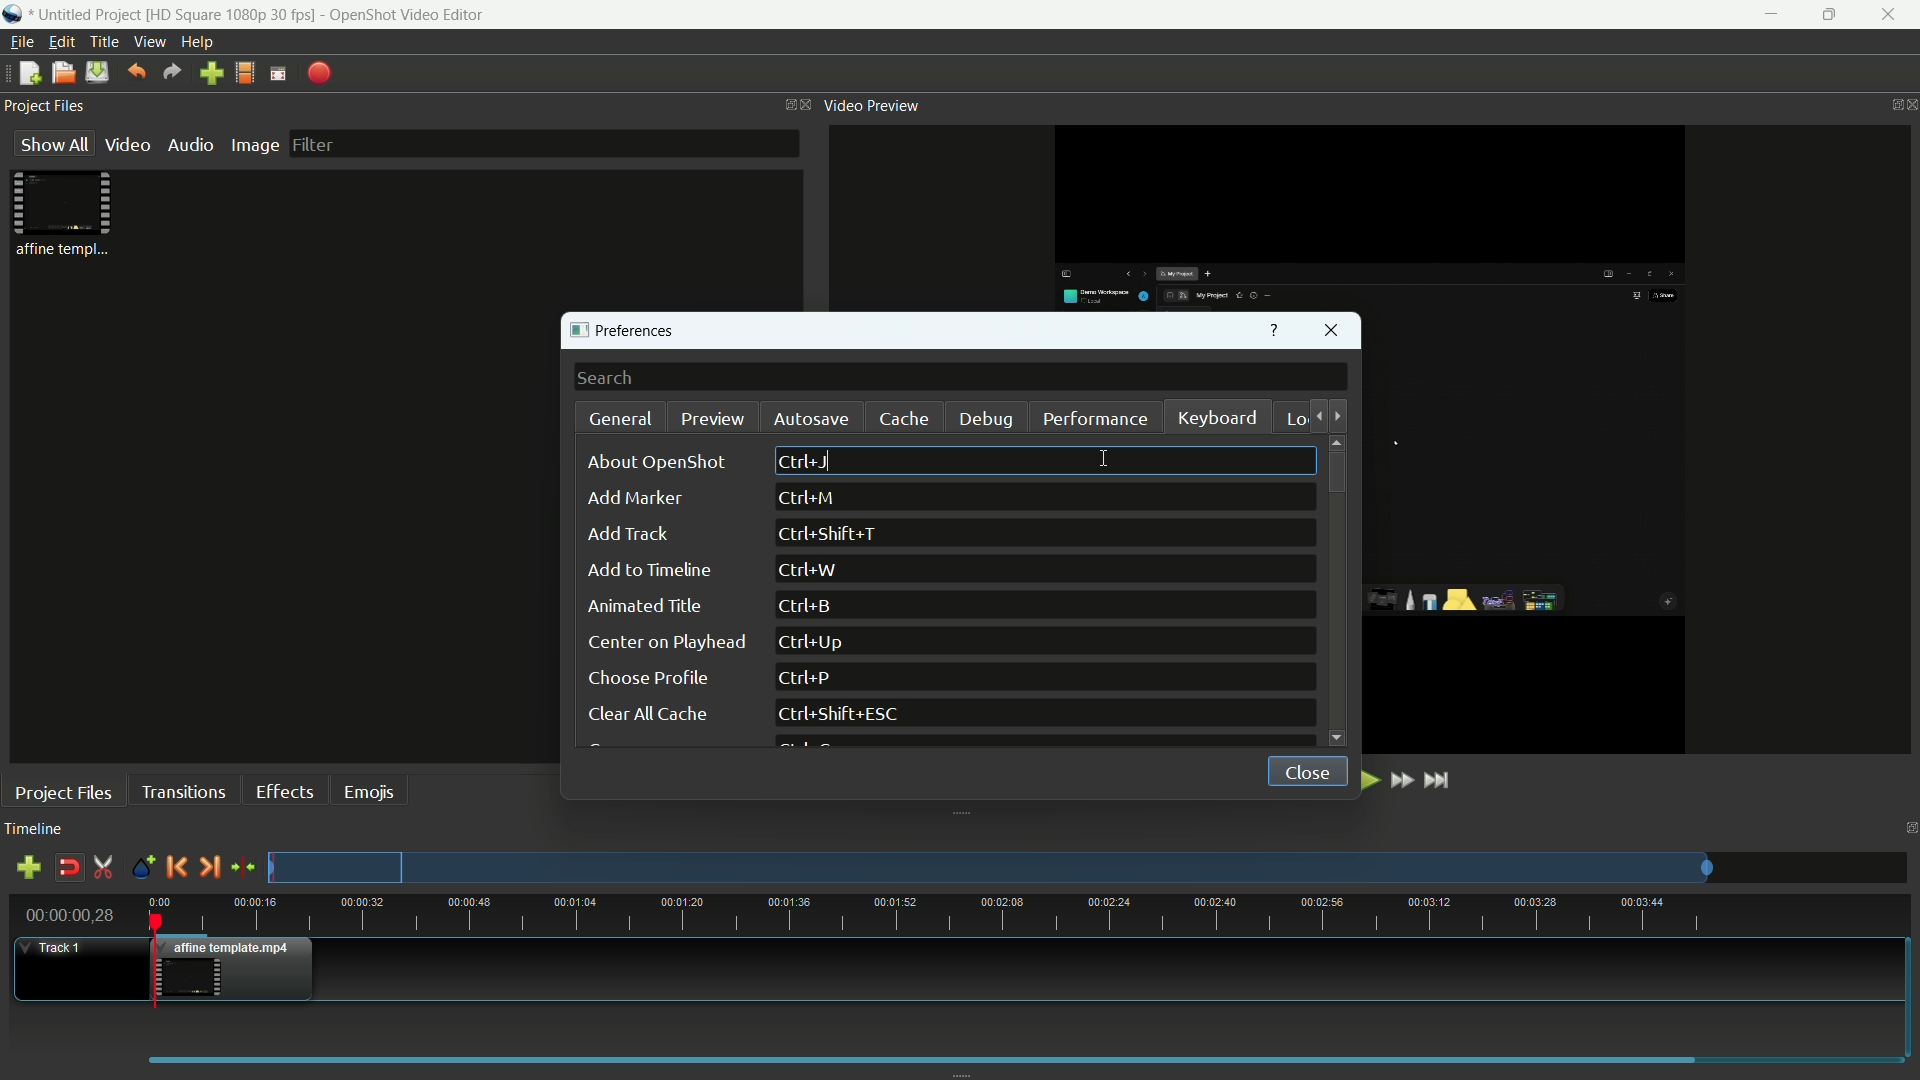  What do you see at coordinates (1367, 780) in the screenshot?
I see `play or pause` at bounding box center [1367, 780].